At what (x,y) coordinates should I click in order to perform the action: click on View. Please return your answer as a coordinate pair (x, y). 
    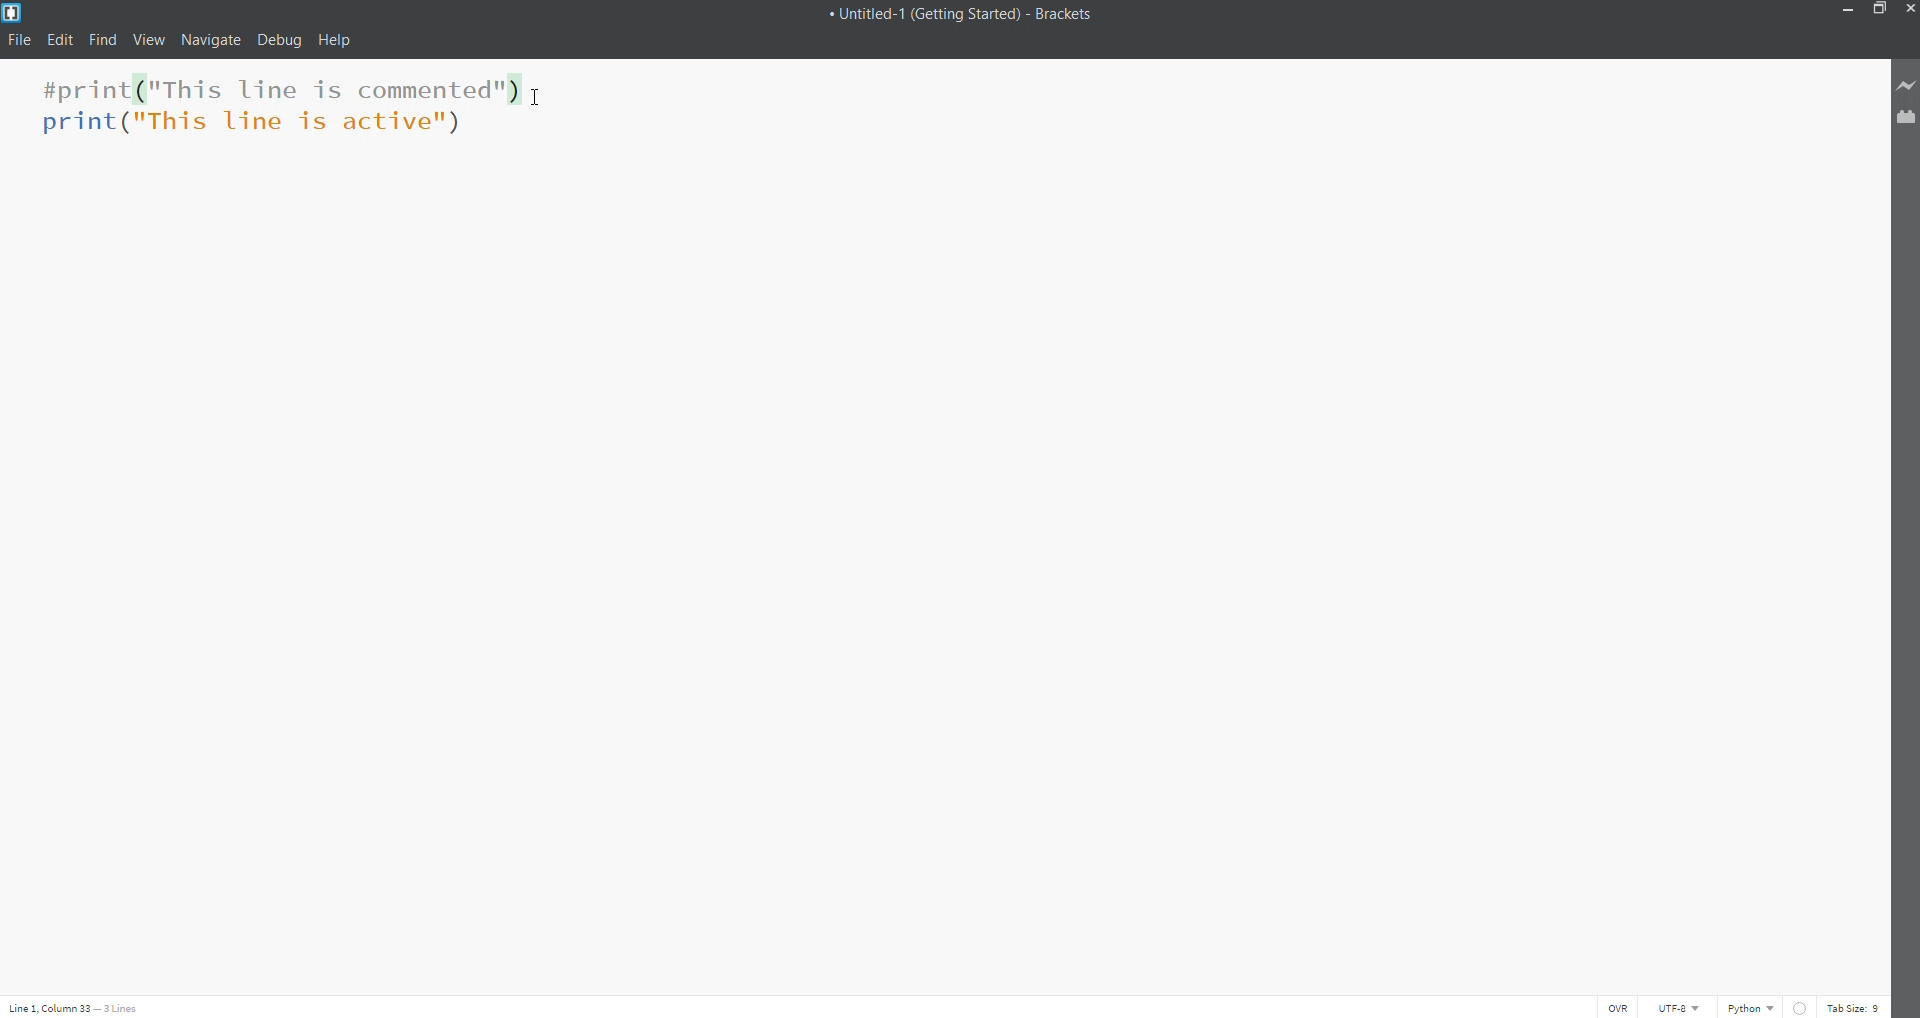
    Looking at the image, I should click on (147, 41).